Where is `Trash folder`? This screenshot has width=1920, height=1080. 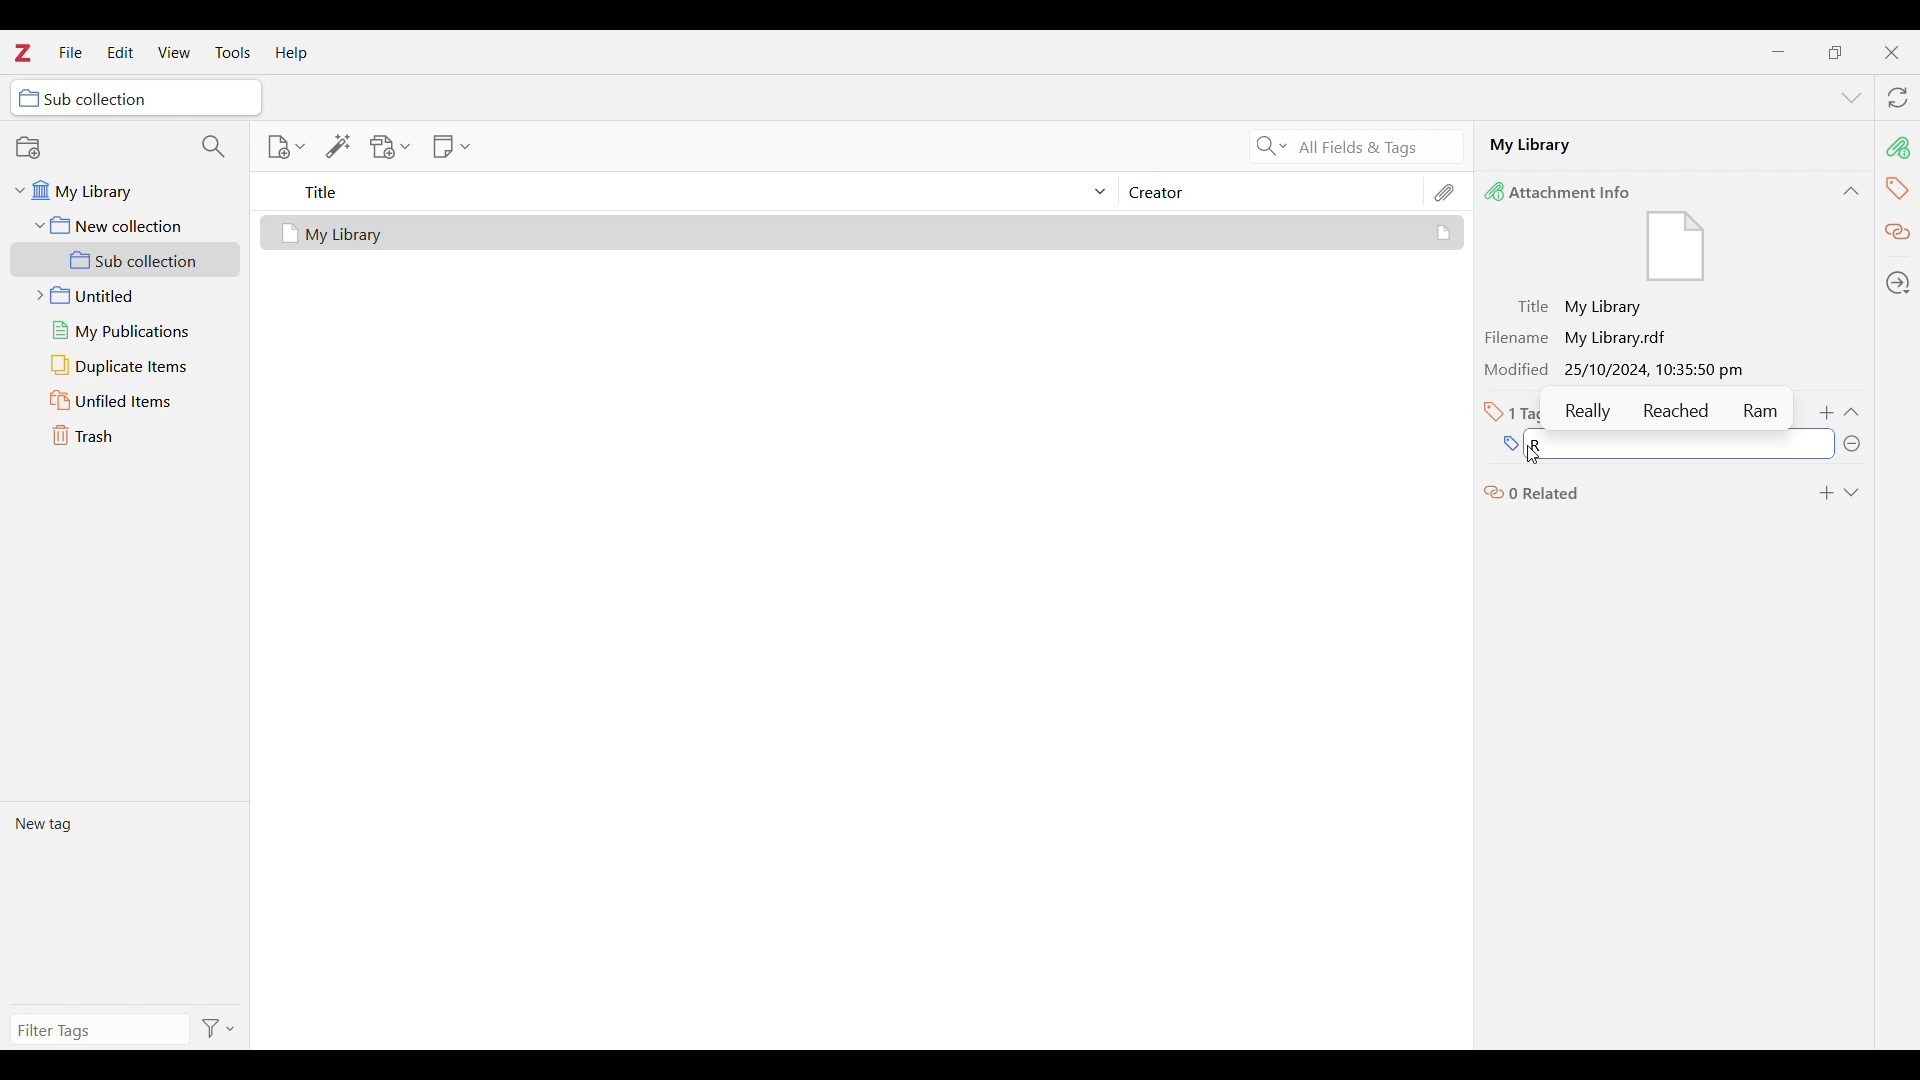 Trash folder is located at coordinates (125, 435).